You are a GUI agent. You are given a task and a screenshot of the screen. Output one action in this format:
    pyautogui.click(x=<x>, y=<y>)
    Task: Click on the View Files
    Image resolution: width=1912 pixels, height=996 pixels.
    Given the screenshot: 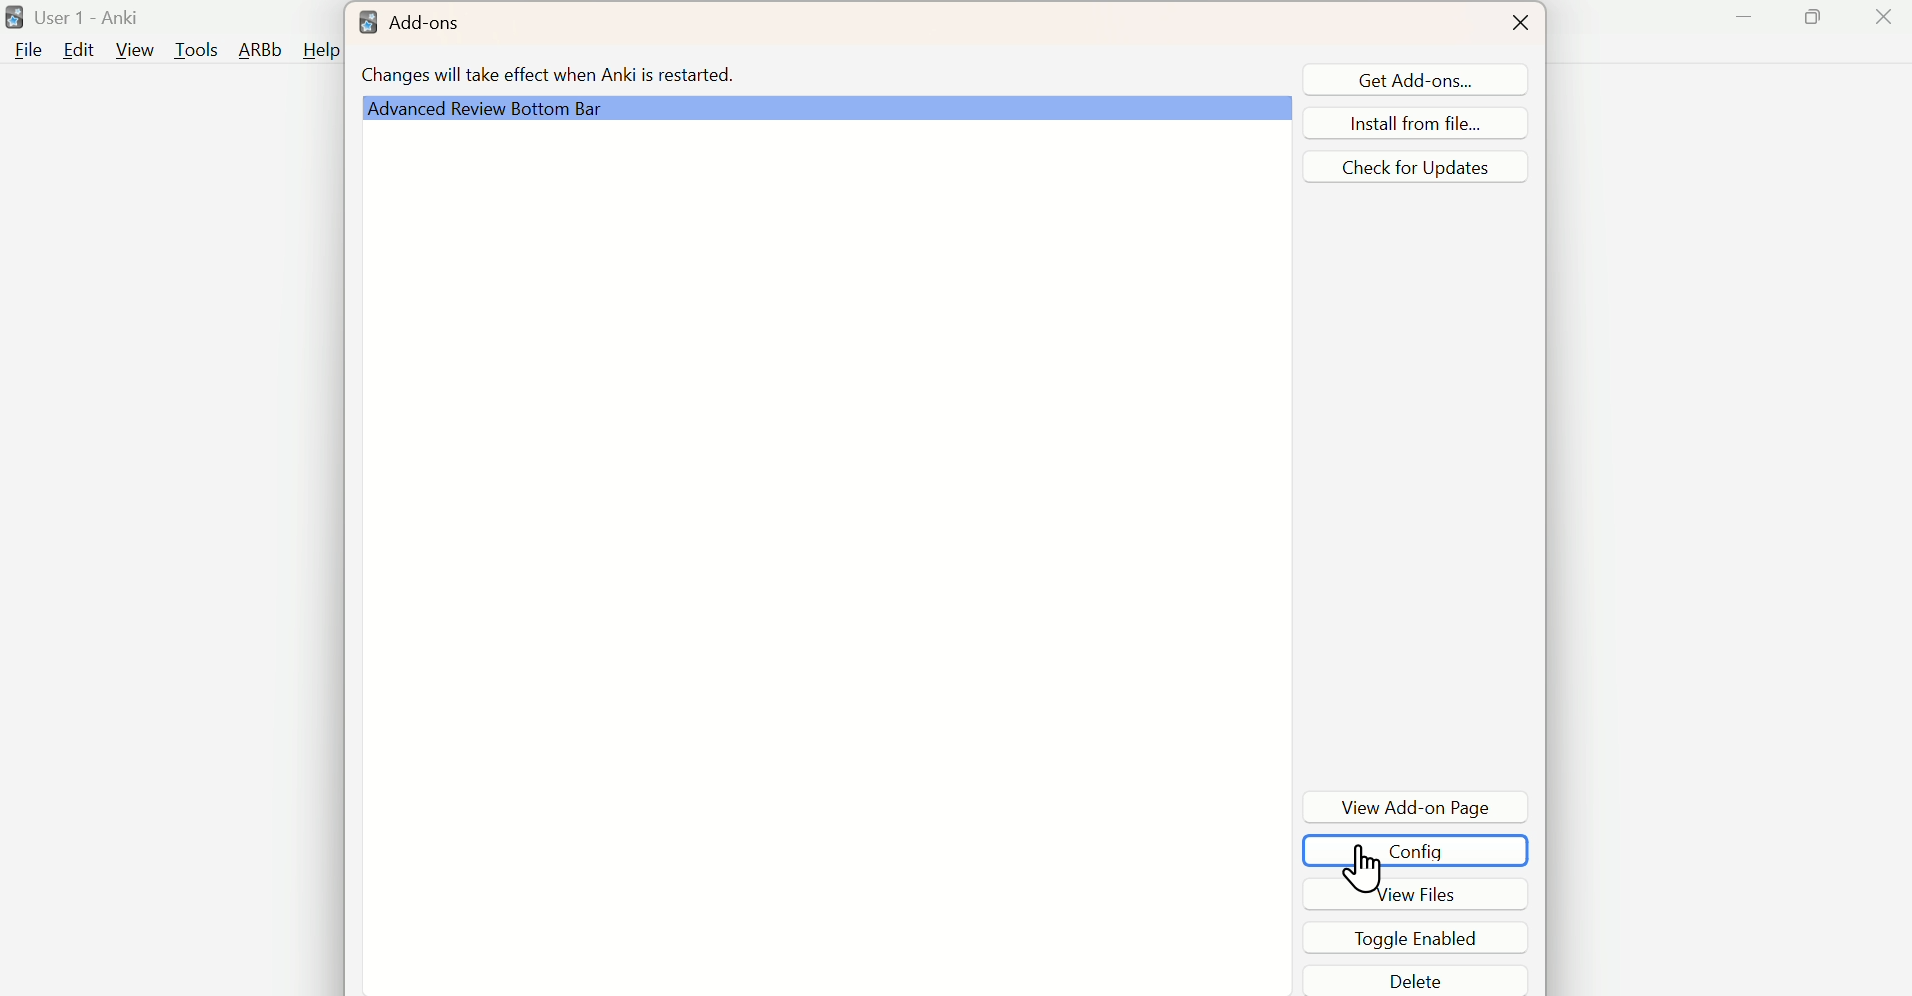 What is the action you would take?
    pyautogui.click(x=1434, y=890)
    